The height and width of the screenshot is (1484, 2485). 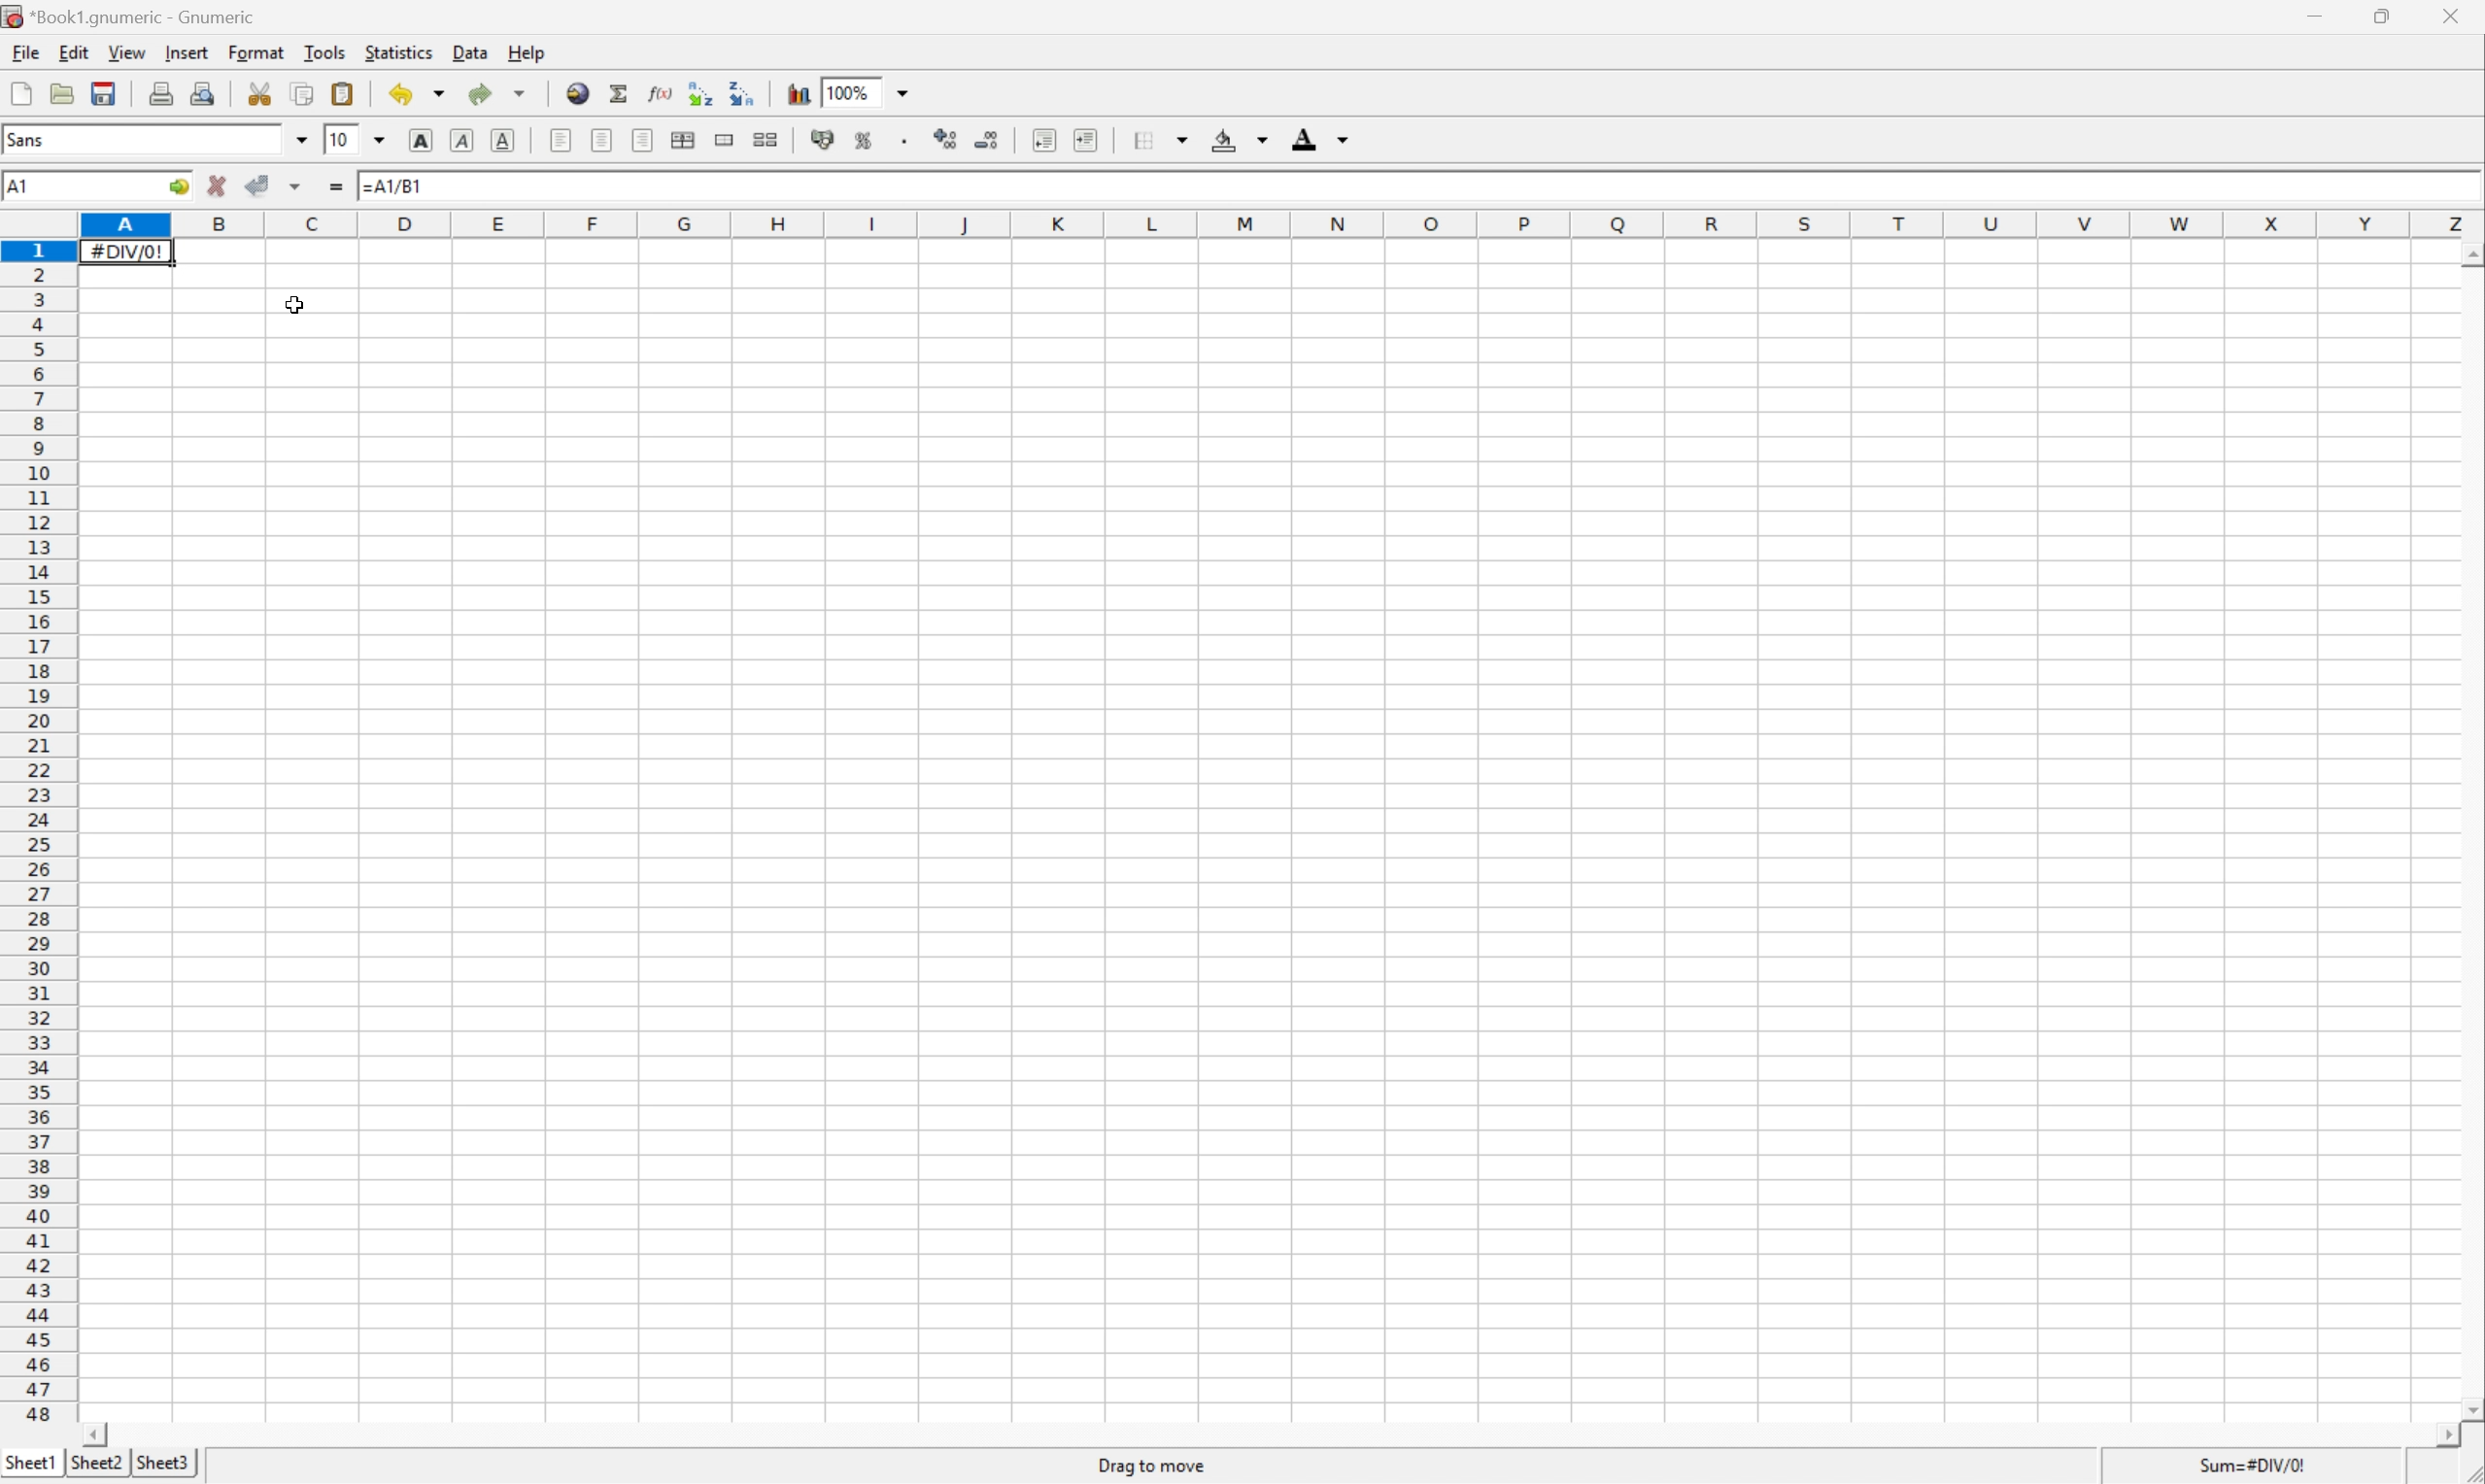 What do you see at coordinates (1153, 1465) in the screenshot?
I see `Drag to move` at bounding box center [1153, 1465].